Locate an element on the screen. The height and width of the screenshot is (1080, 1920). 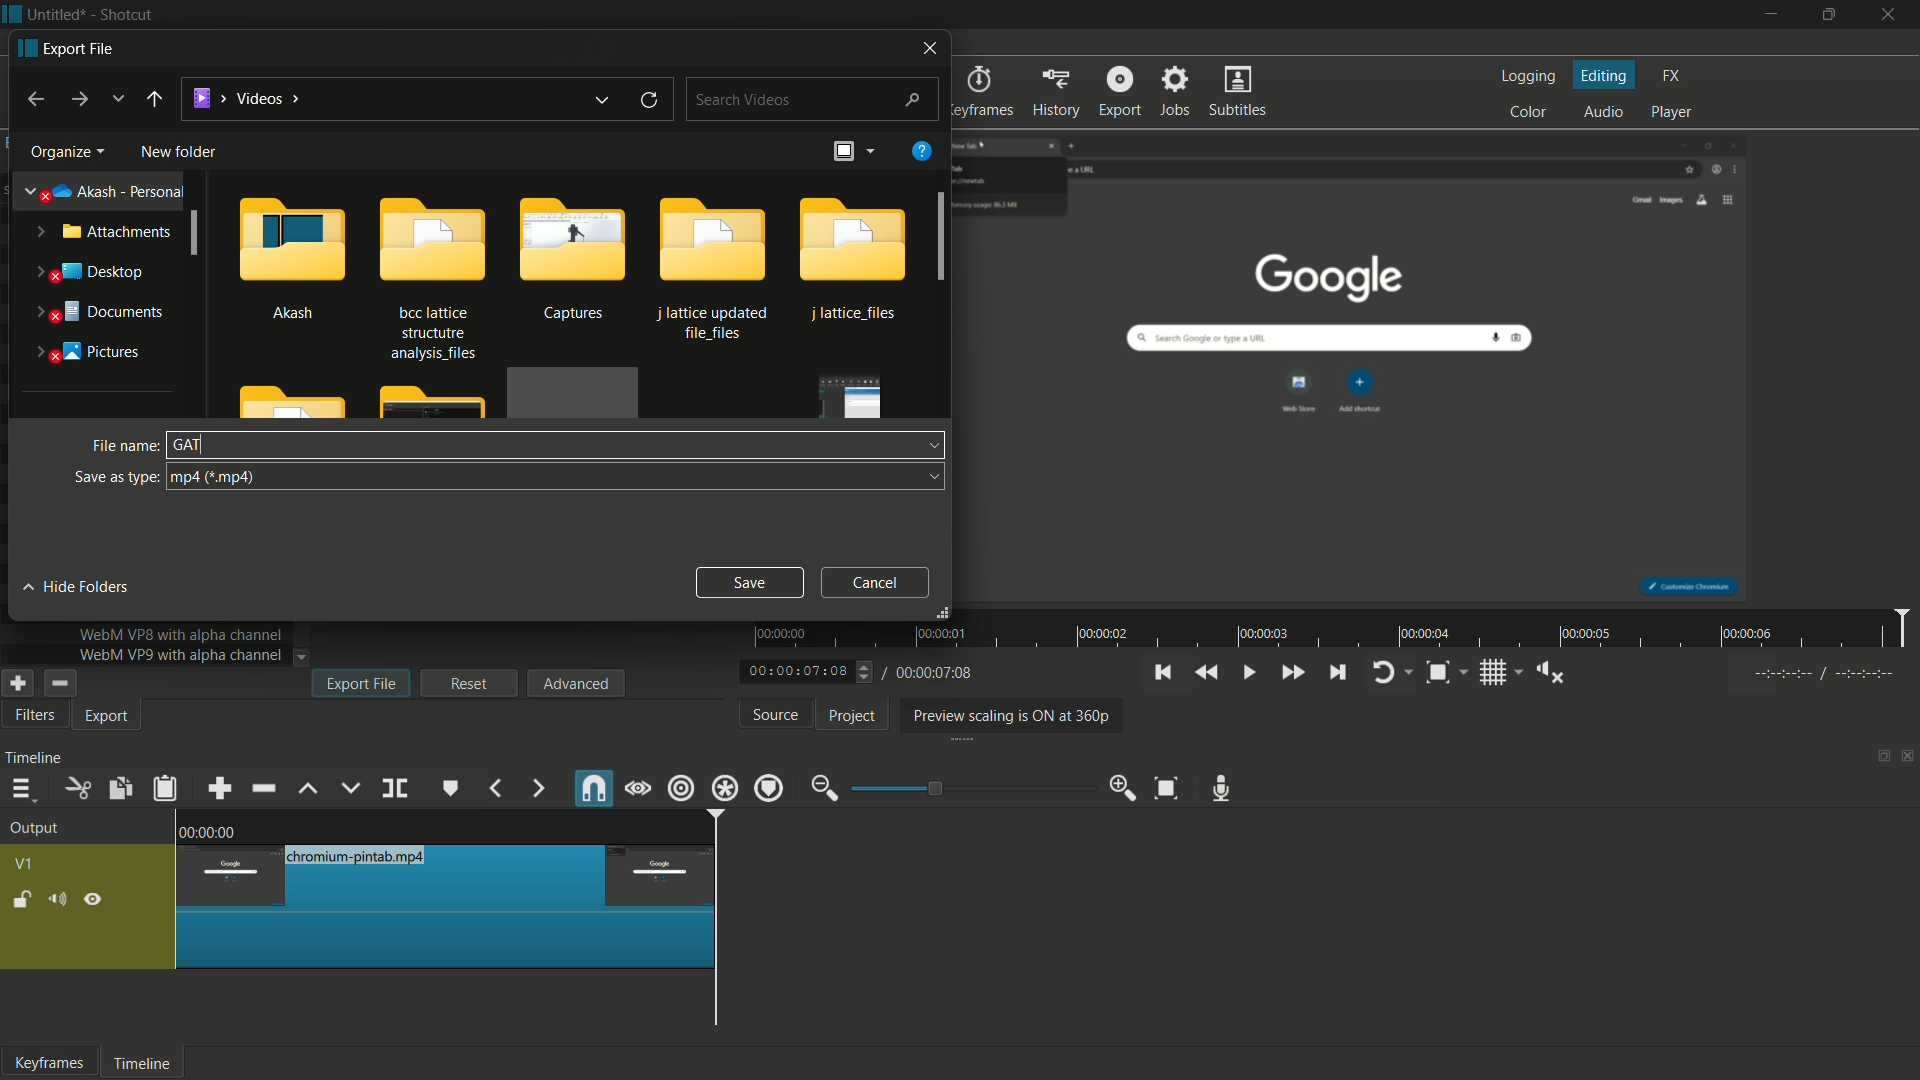
get help is located at coordinates (923, 149).